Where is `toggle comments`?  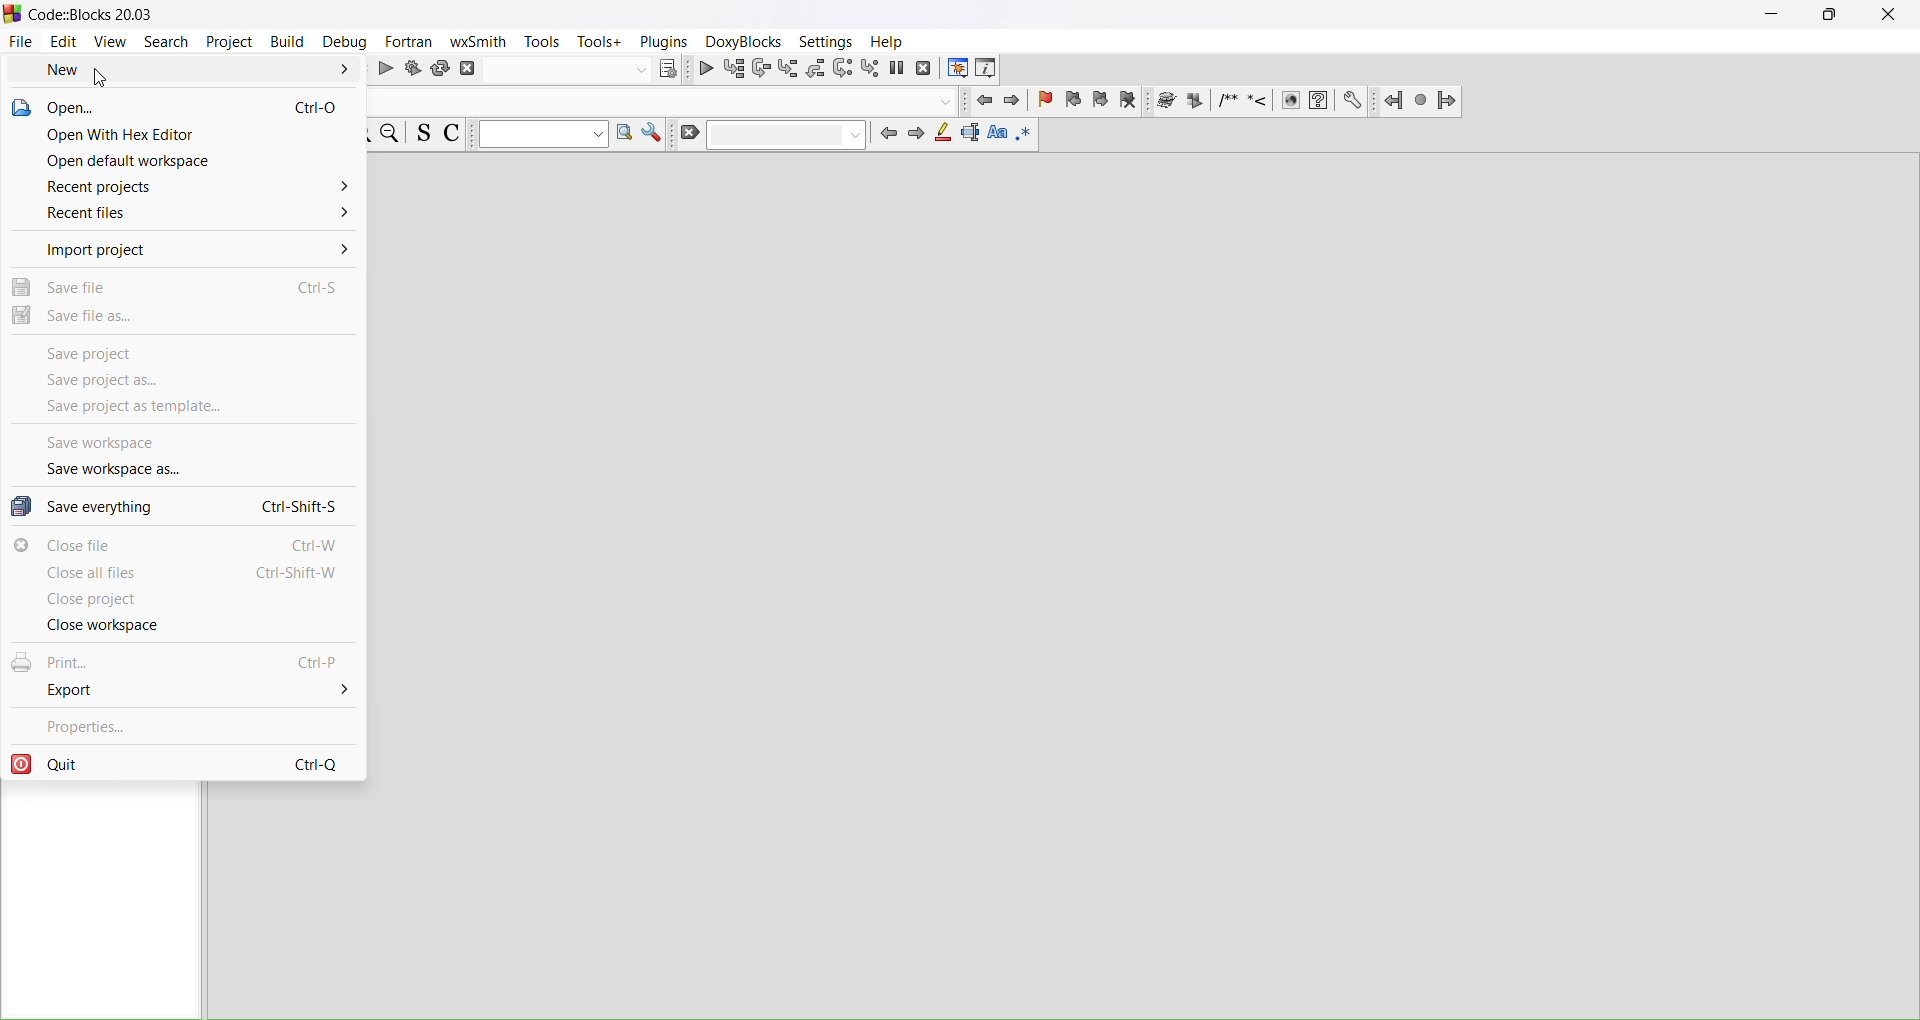 toggle comments is located at coordinates (455, 133).